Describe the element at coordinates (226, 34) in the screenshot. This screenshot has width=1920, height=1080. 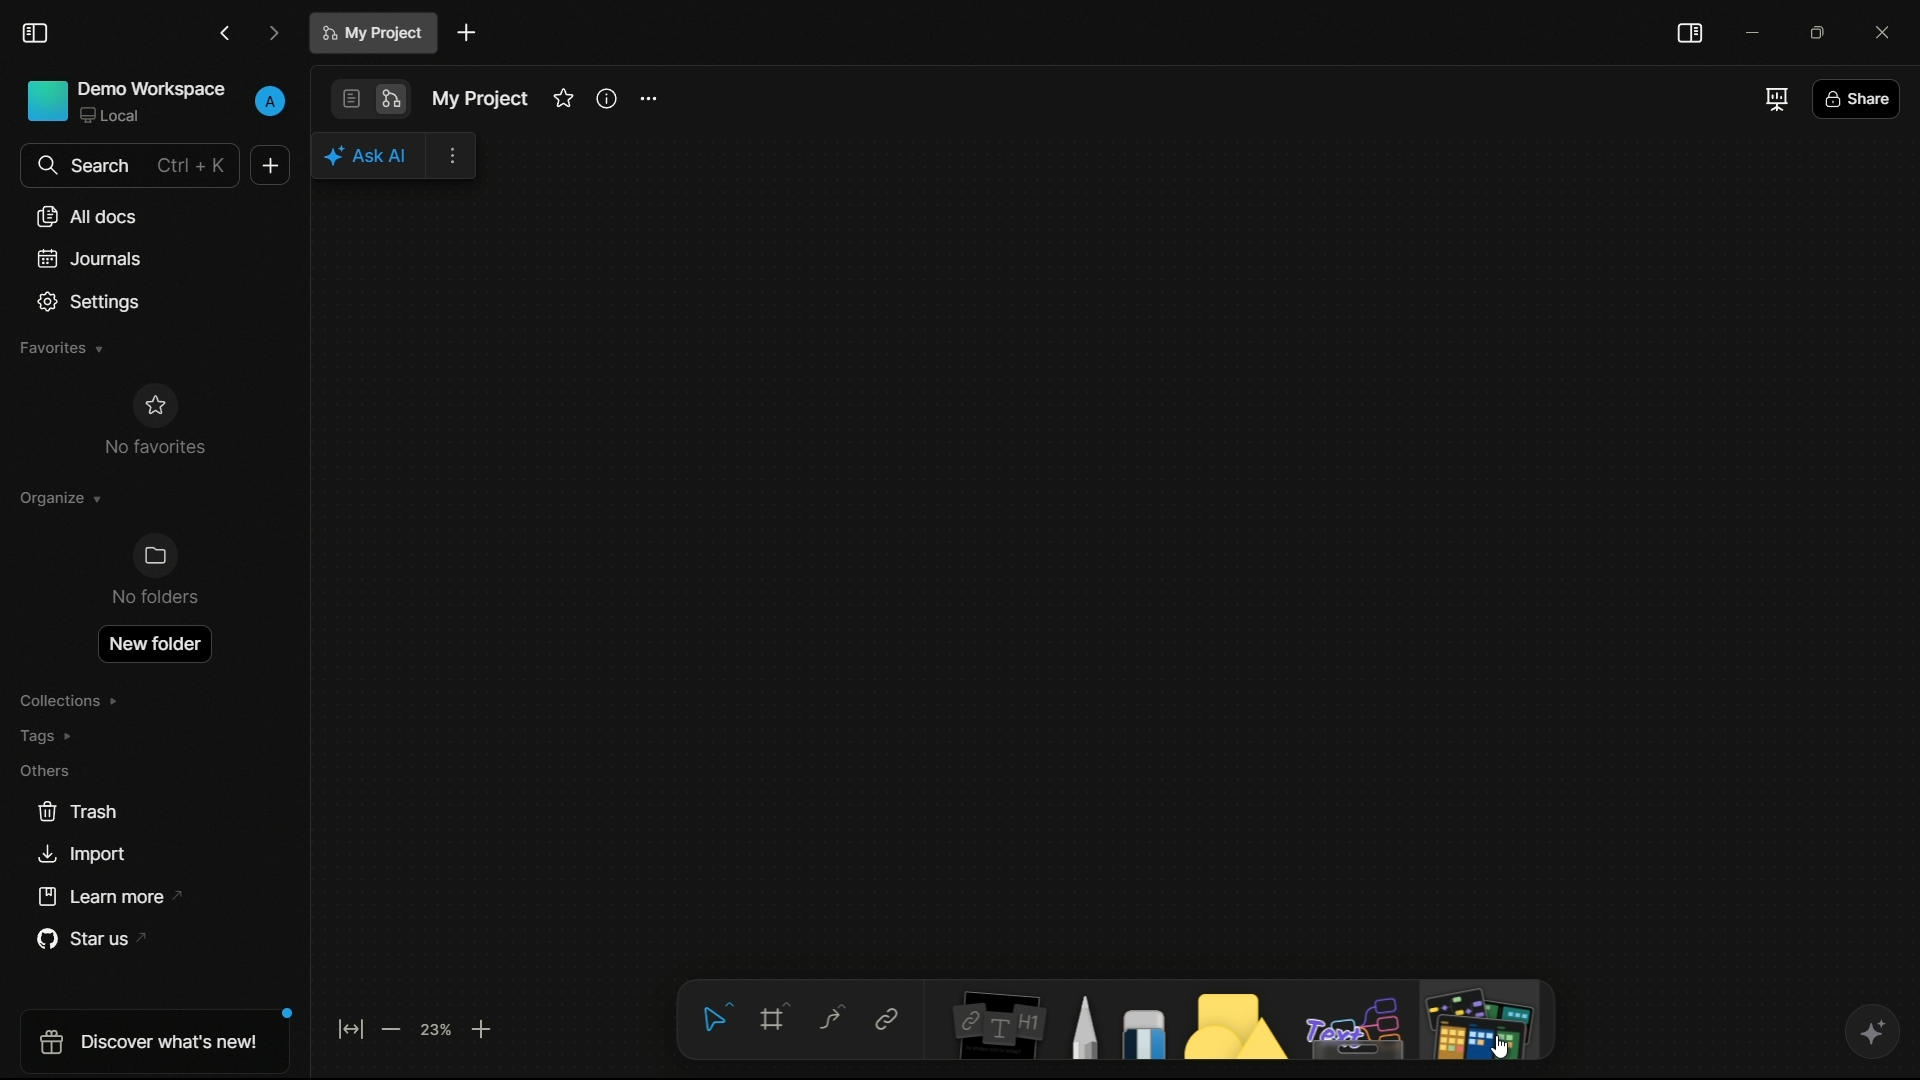
I see `back` at that location.